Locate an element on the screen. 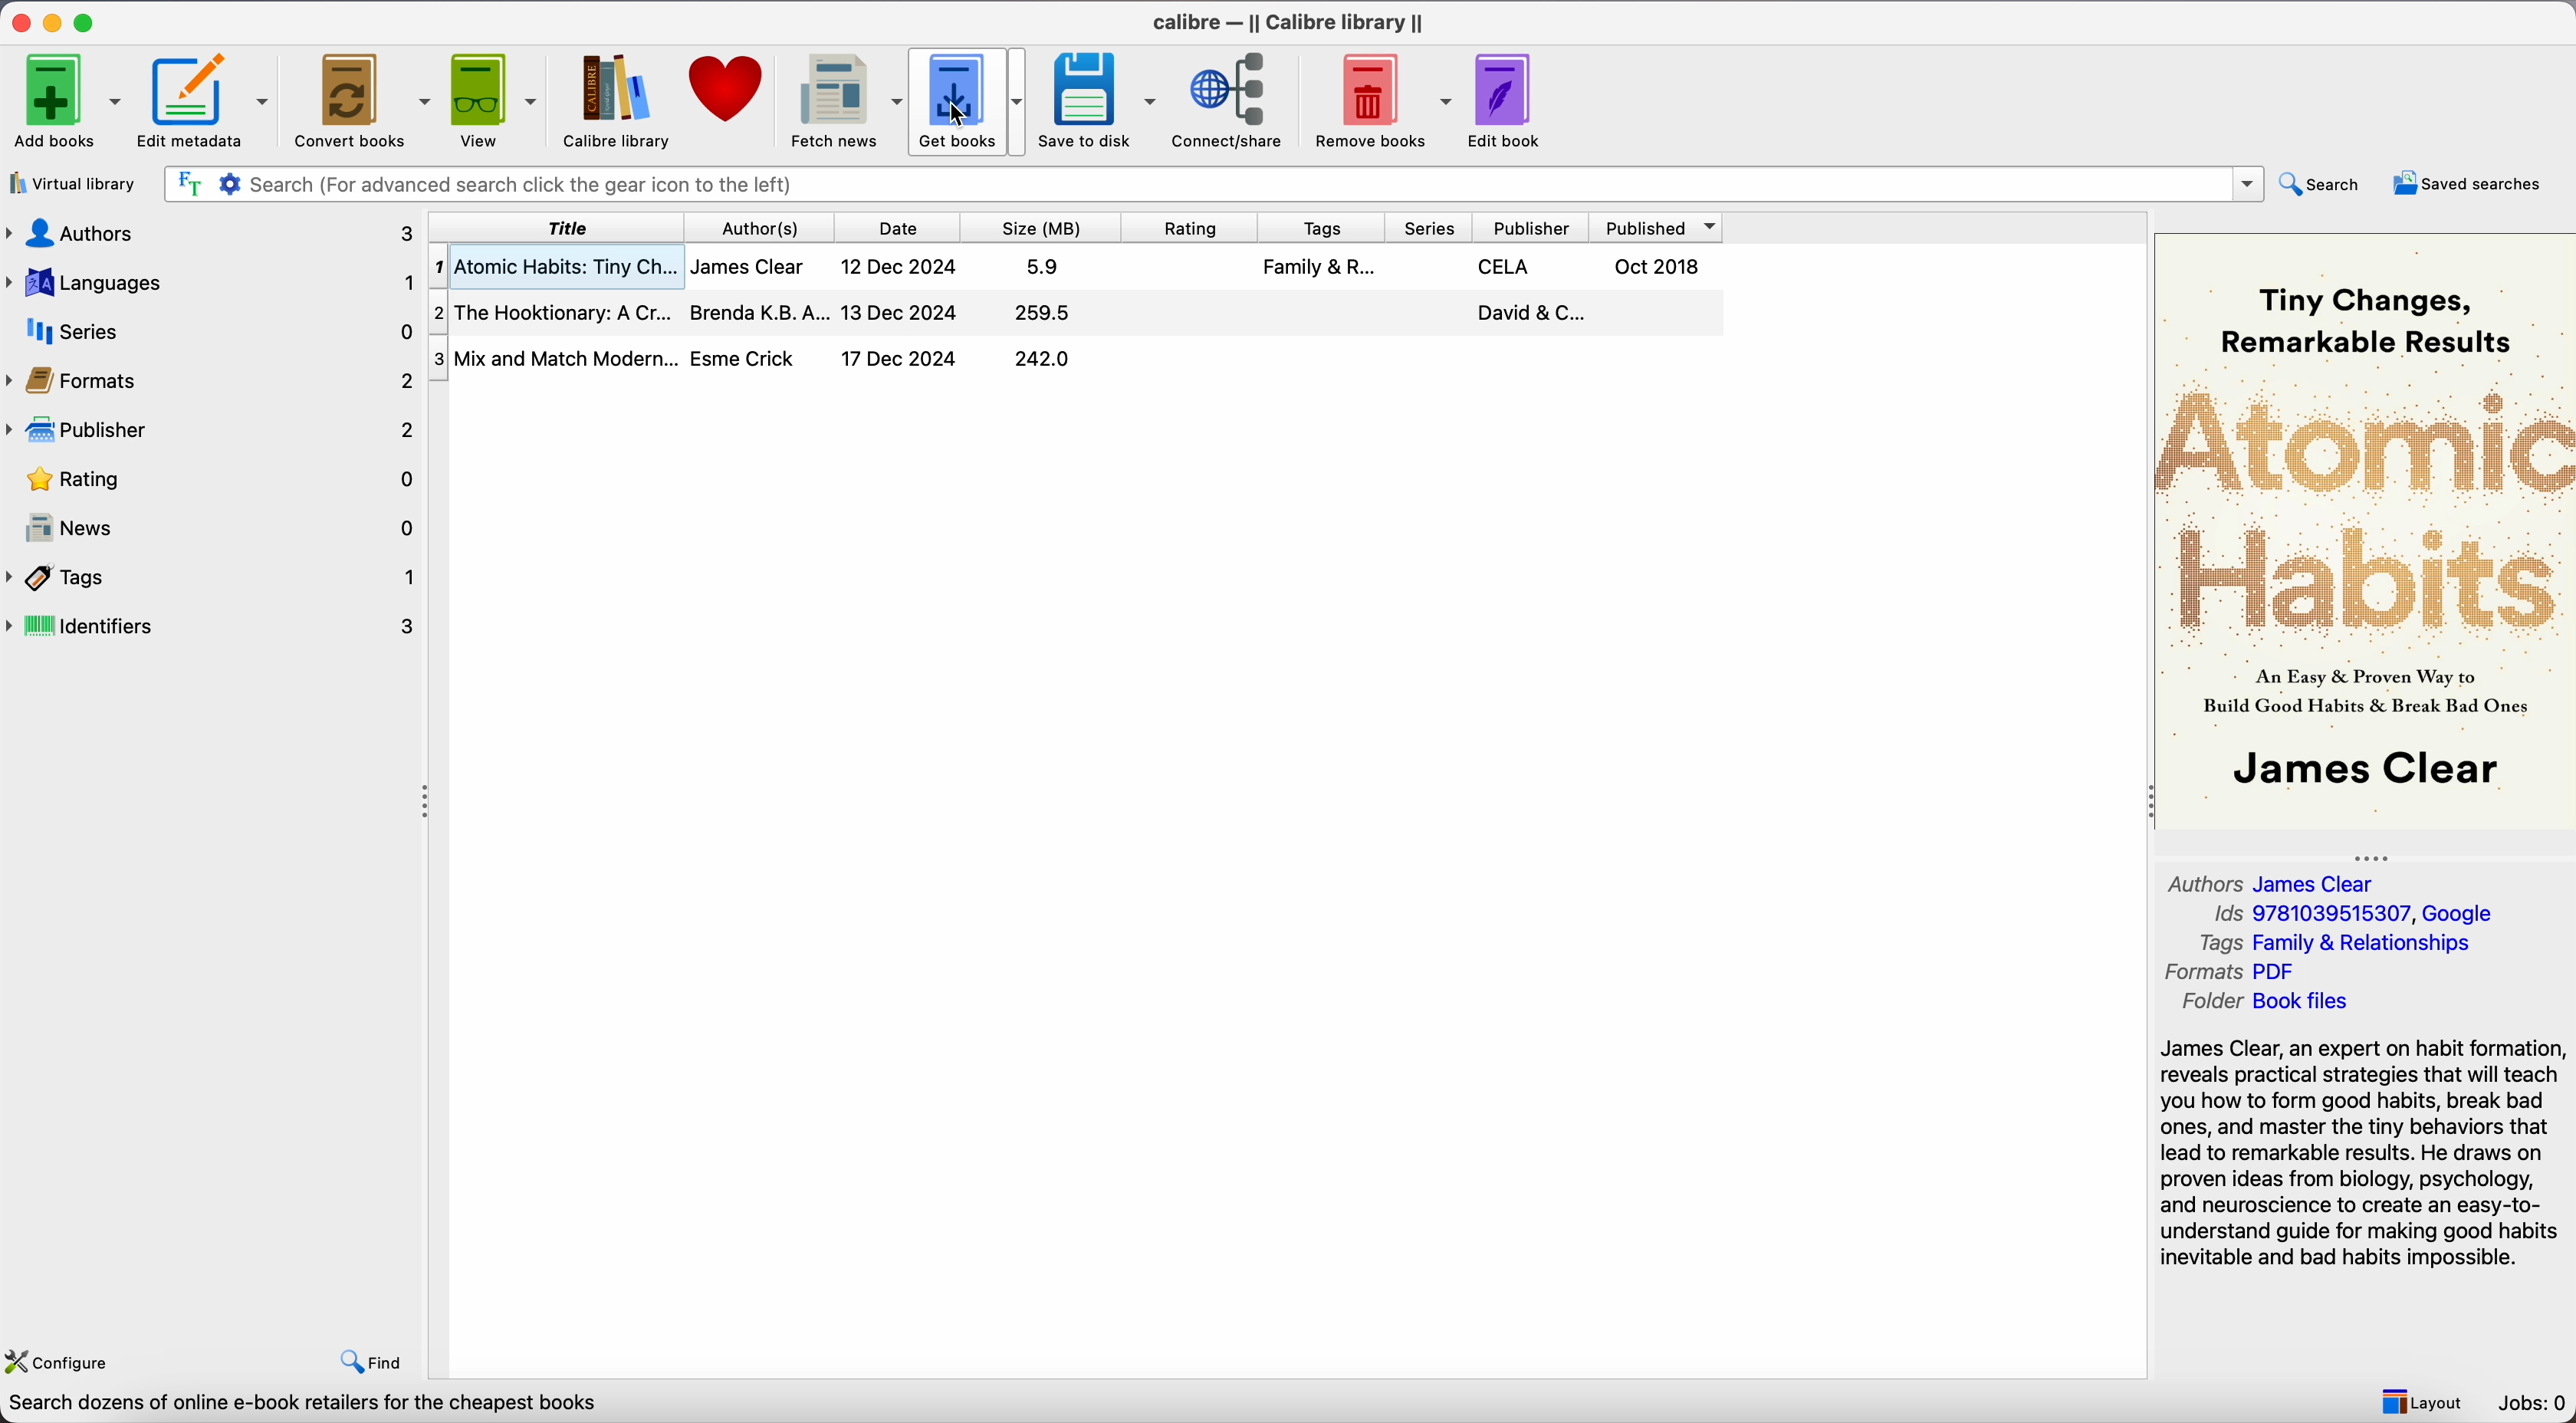 Image resolution: width=2576 pixels, height=1423 pixels. maximize is located at coordinates (88, 19).